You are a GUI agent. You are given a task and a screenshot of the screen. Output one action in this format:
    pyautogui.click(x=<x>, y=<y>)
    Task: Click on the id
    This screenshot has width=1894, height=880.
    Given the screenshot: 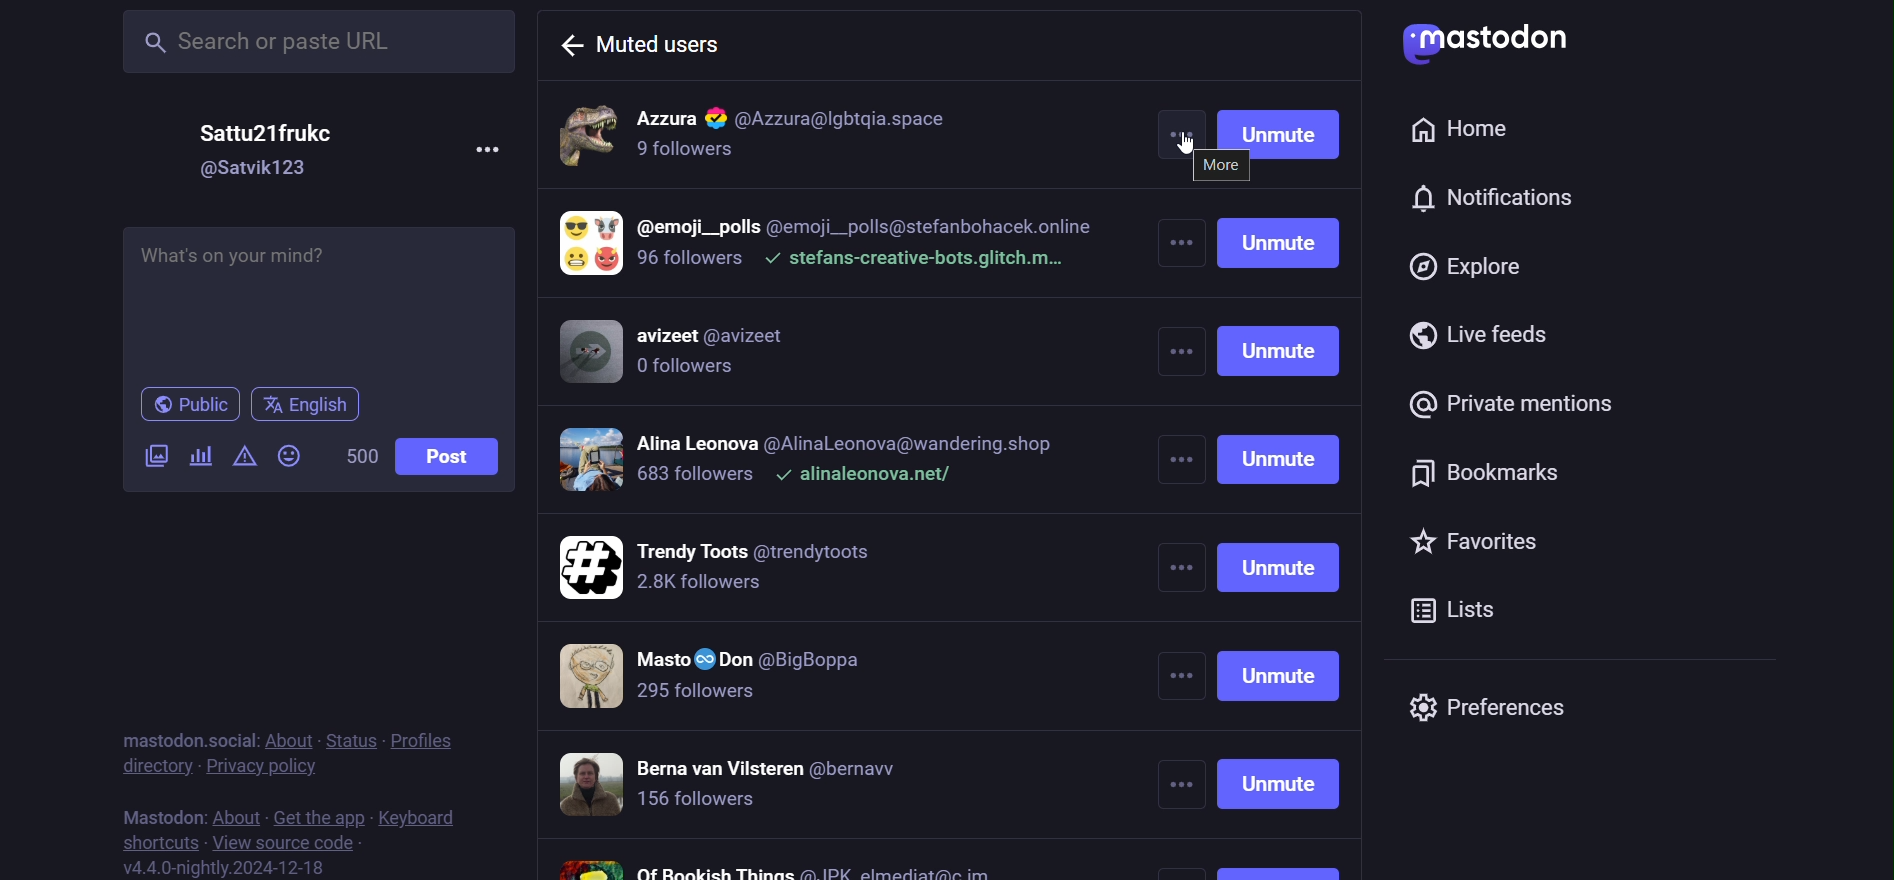 What is the action you would take?
    pyautogui.click(x=256, y=169)
    